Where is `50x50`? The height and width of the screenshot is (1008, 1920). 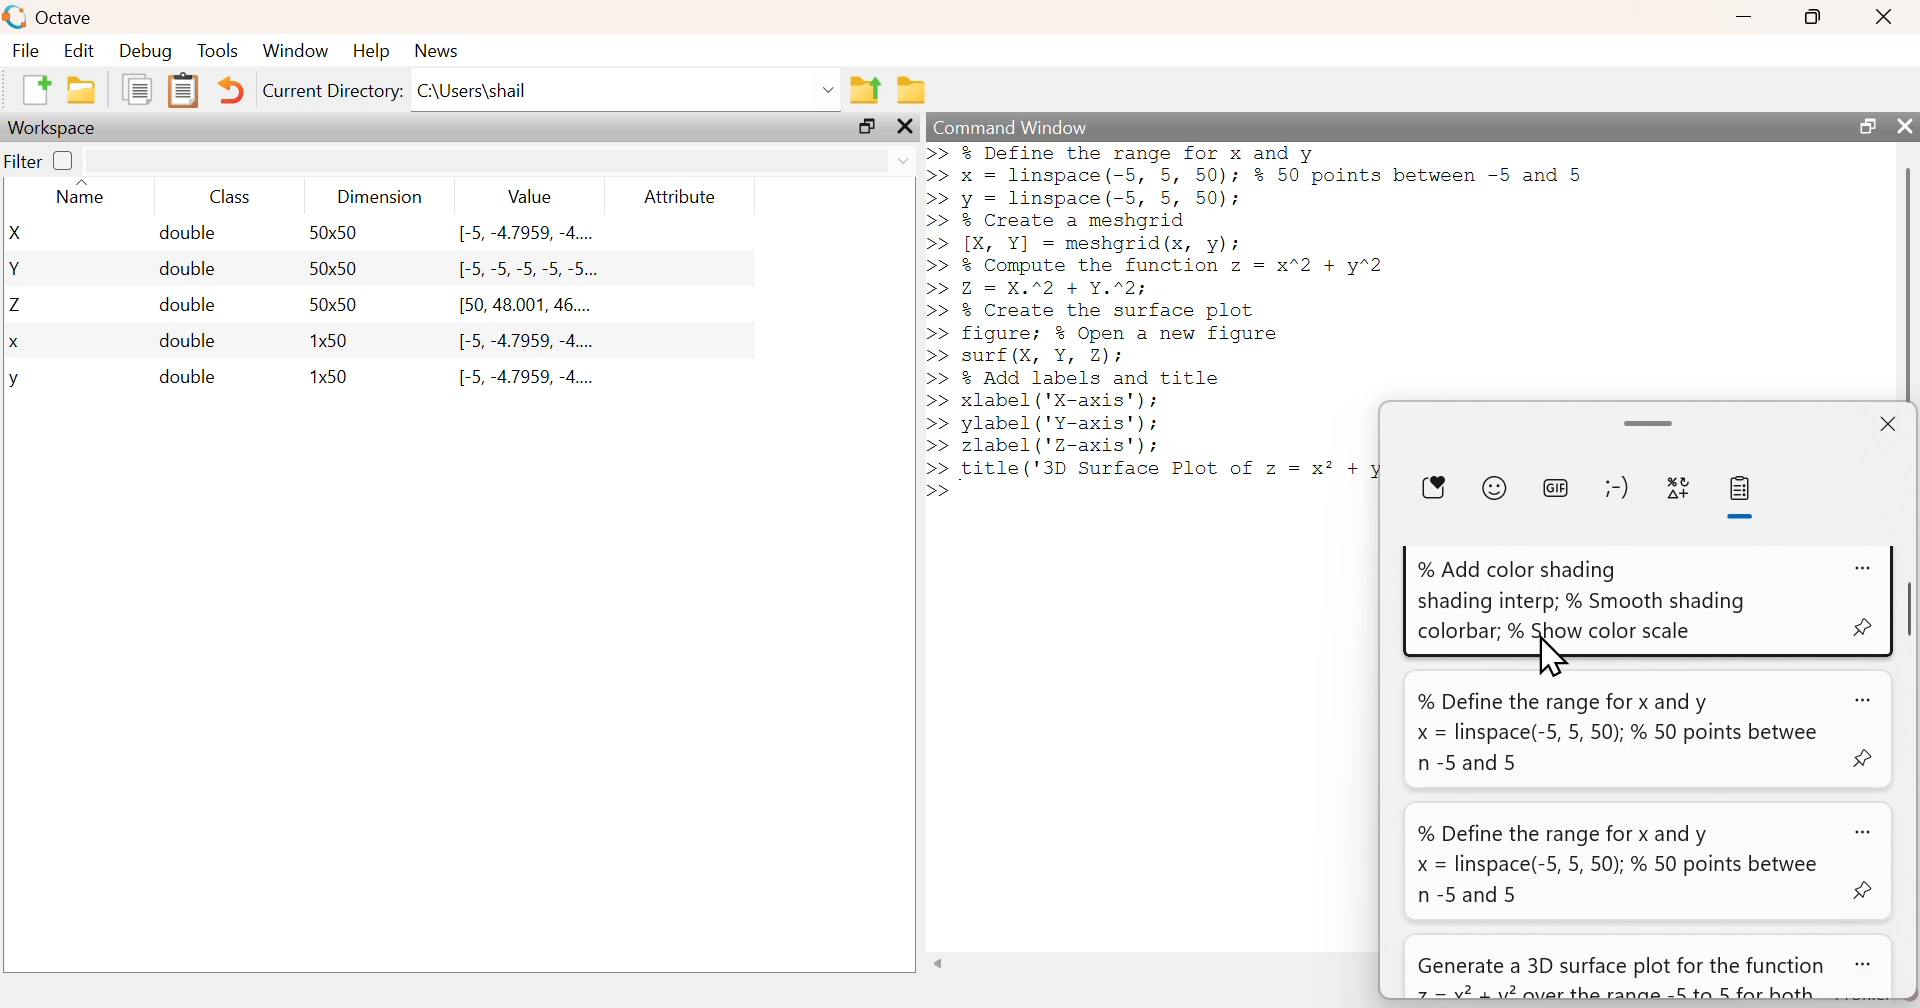 50x50 is located at coordinates (335, 304).